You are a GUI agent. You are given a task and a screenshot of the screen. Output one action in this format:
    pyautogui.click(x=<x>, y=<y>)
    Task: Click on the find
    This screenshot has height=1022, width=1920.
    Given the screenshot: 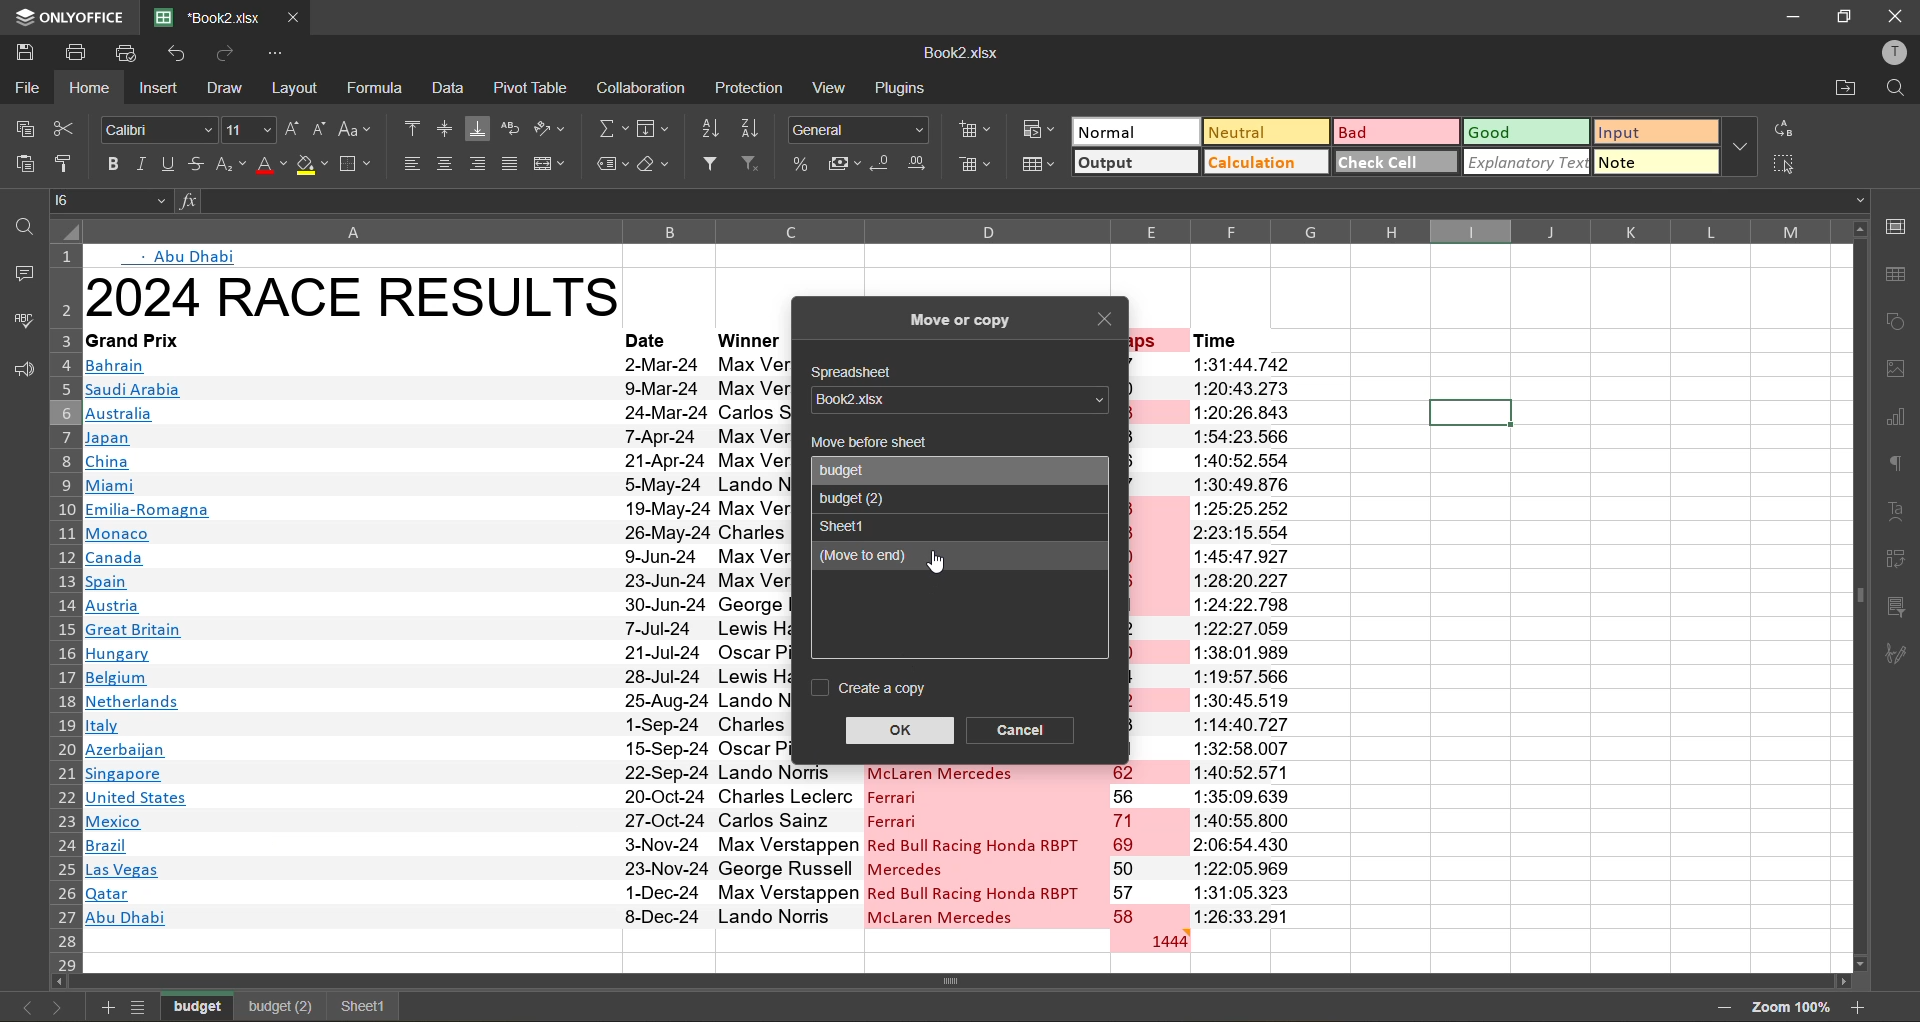 What is the action you would take?
    pyautogui.click(x=20, y=227)
    